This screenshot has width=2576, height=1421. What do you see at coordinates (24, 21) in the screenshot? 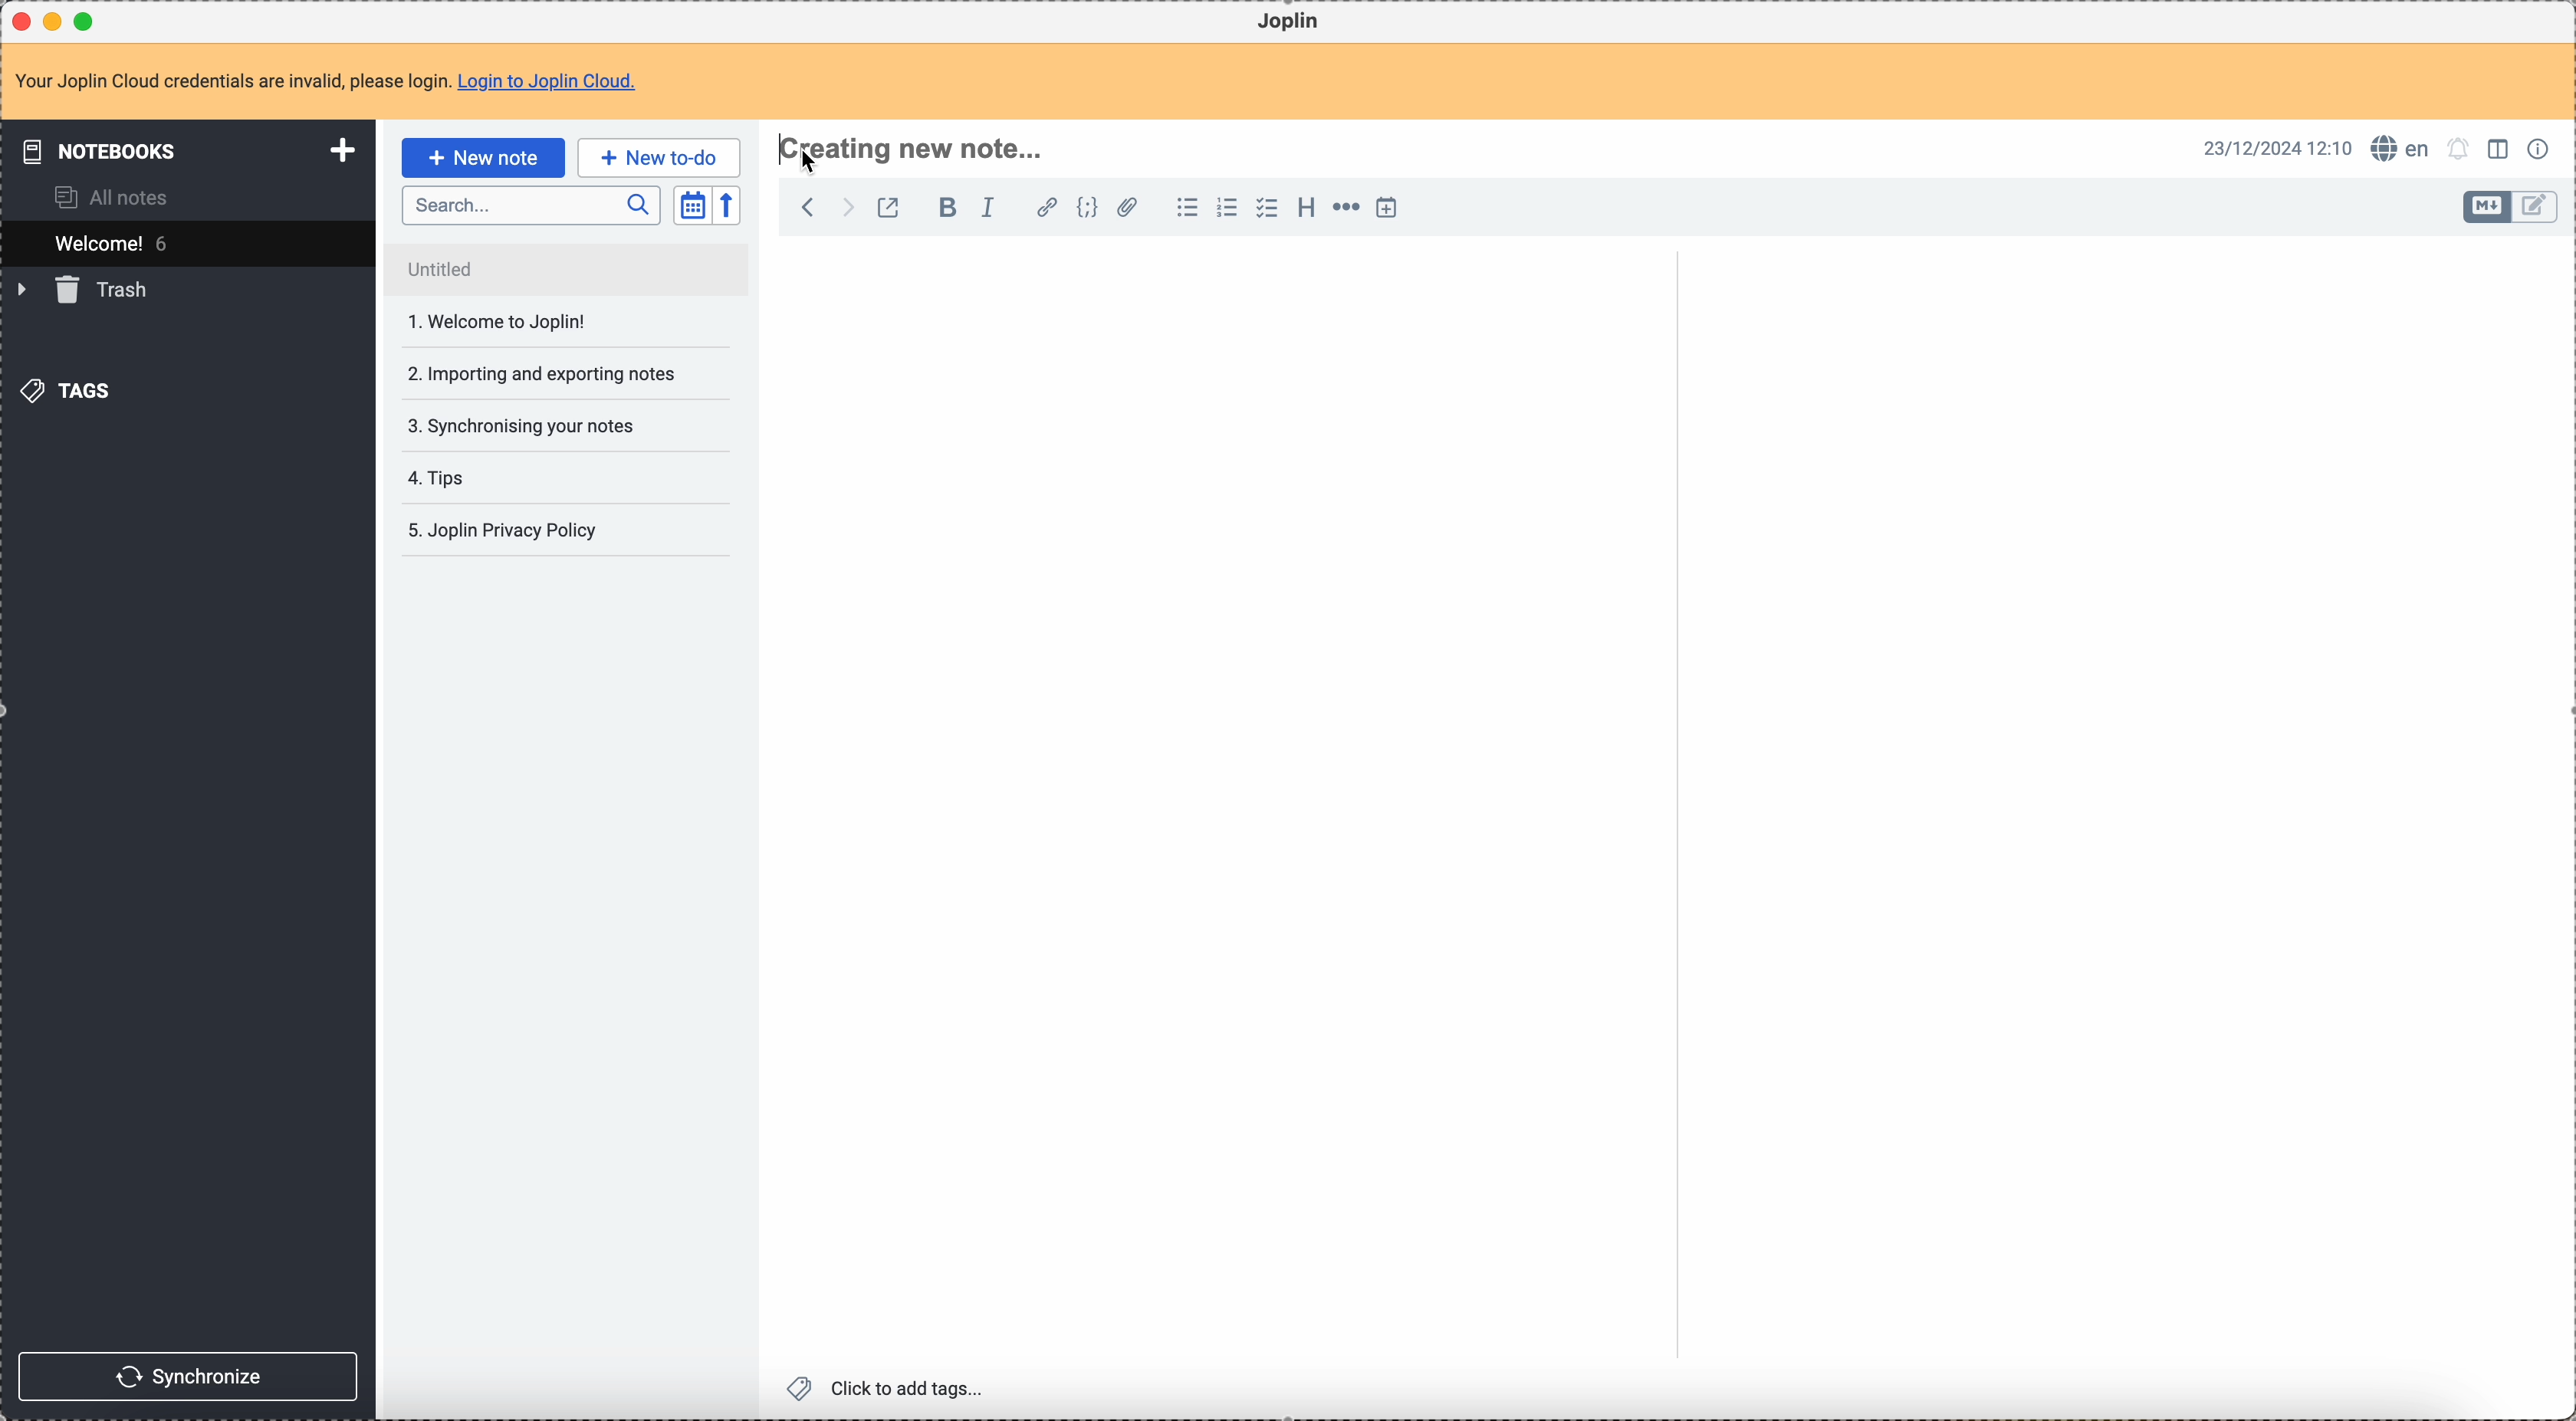
I see `close Joplin` at bounding box center [24, 21].